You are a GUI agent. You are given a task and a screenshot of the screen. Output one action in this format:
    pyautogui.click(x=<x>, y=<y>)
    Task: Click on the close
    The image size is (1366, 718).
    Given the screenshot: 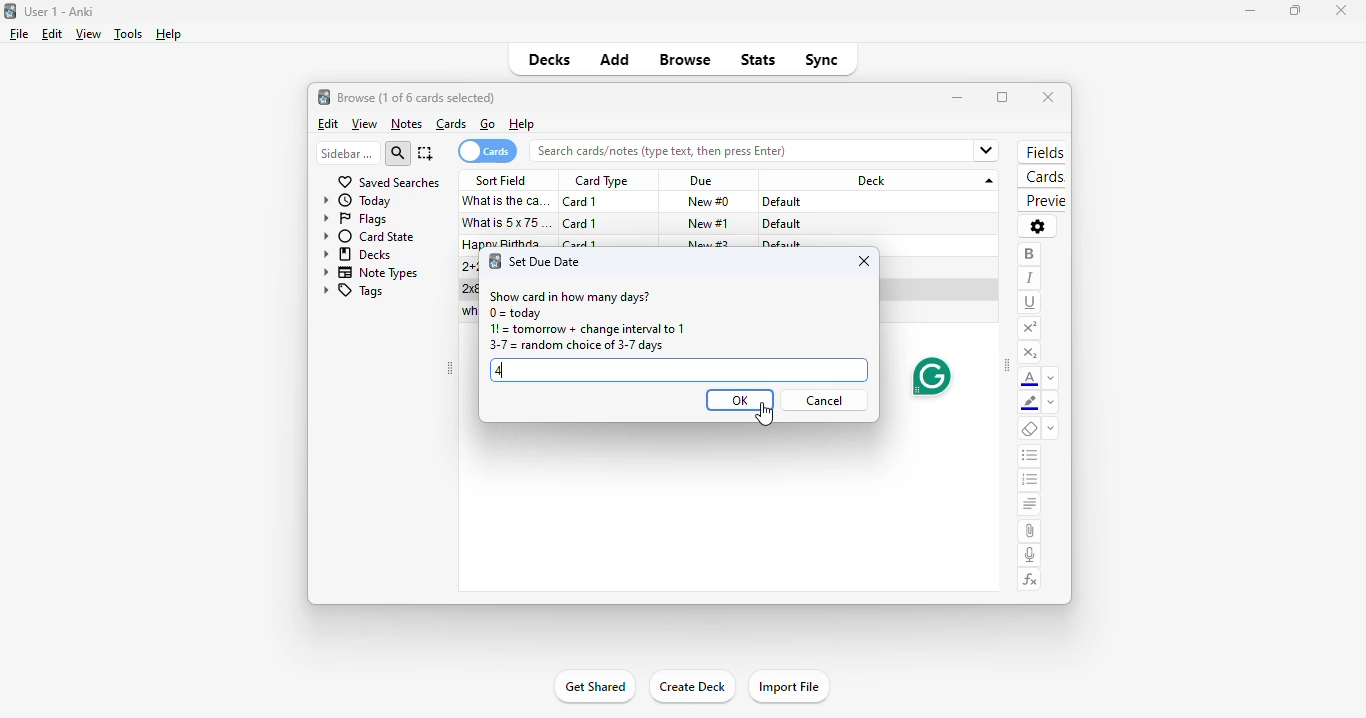 What is the action you would take?
    pyautogui.click(x=1048, y=97)
    